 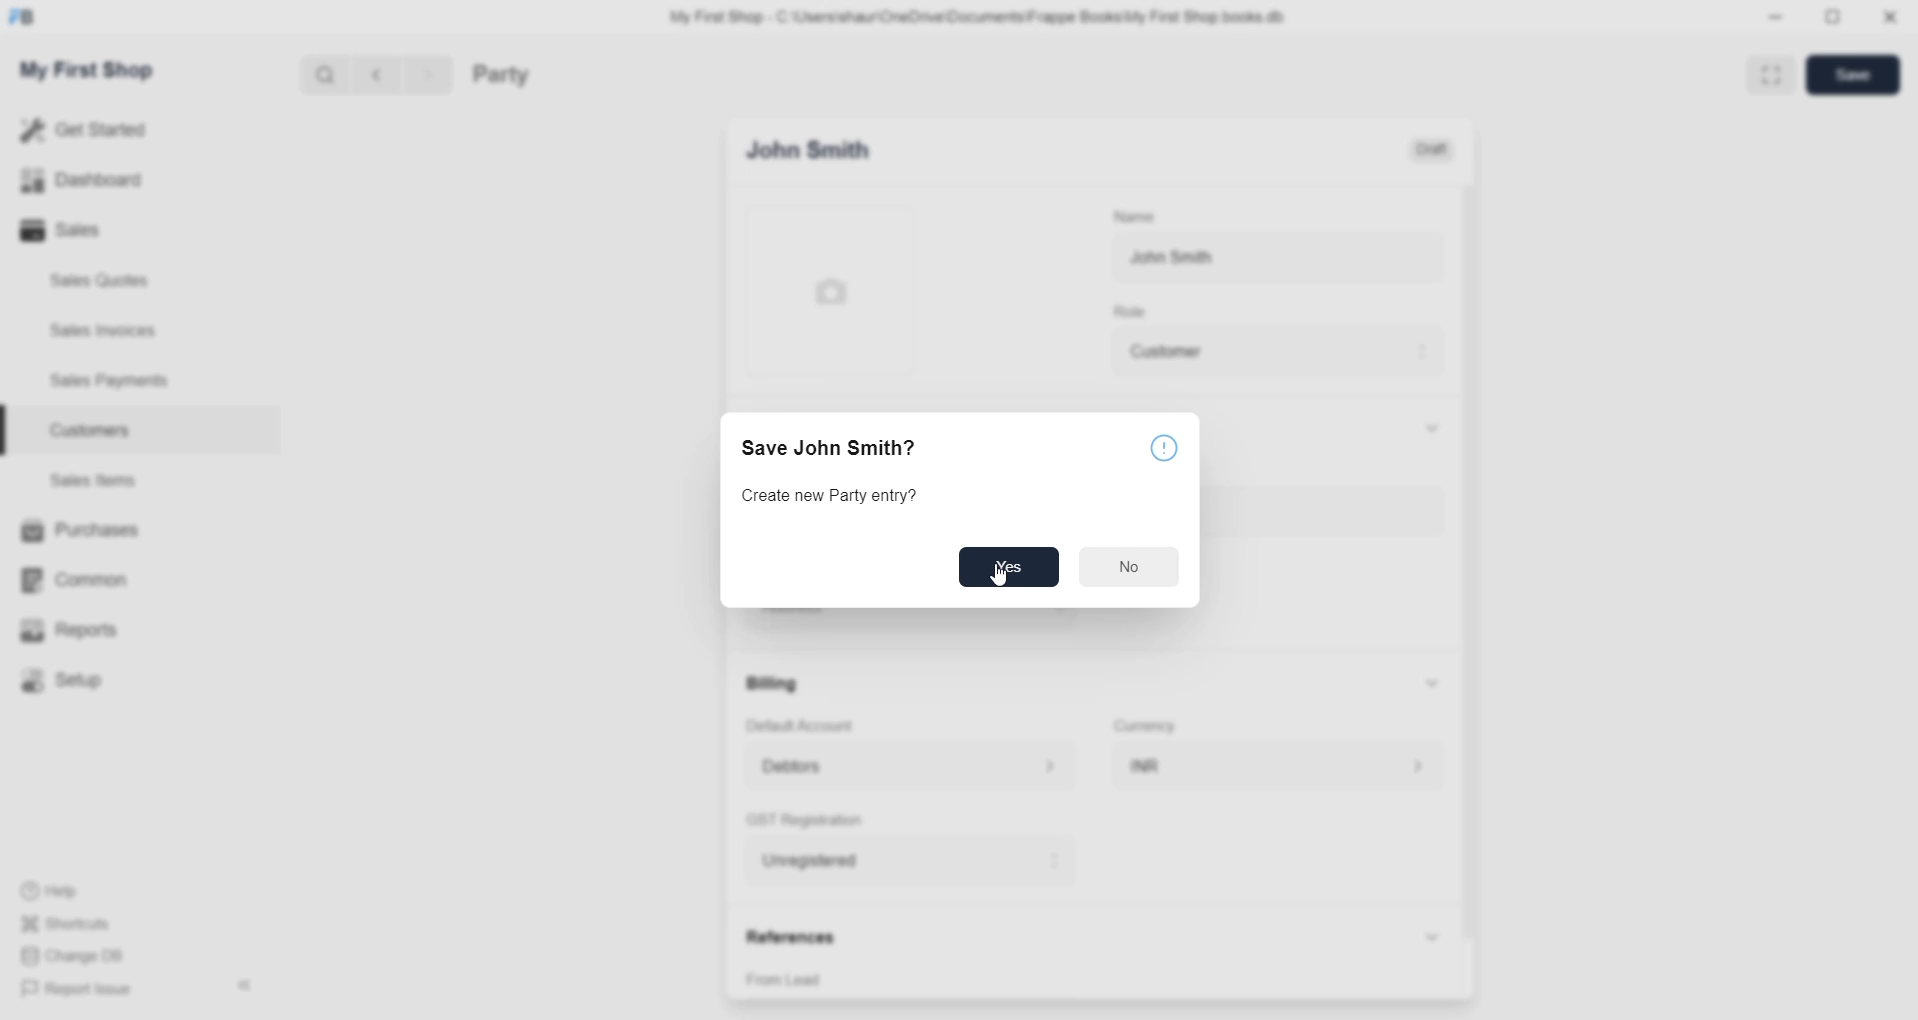 What do you see at coordinates (1150, 728) in the screenshot?
I see `Currency` at bounding box center [1150, 728].